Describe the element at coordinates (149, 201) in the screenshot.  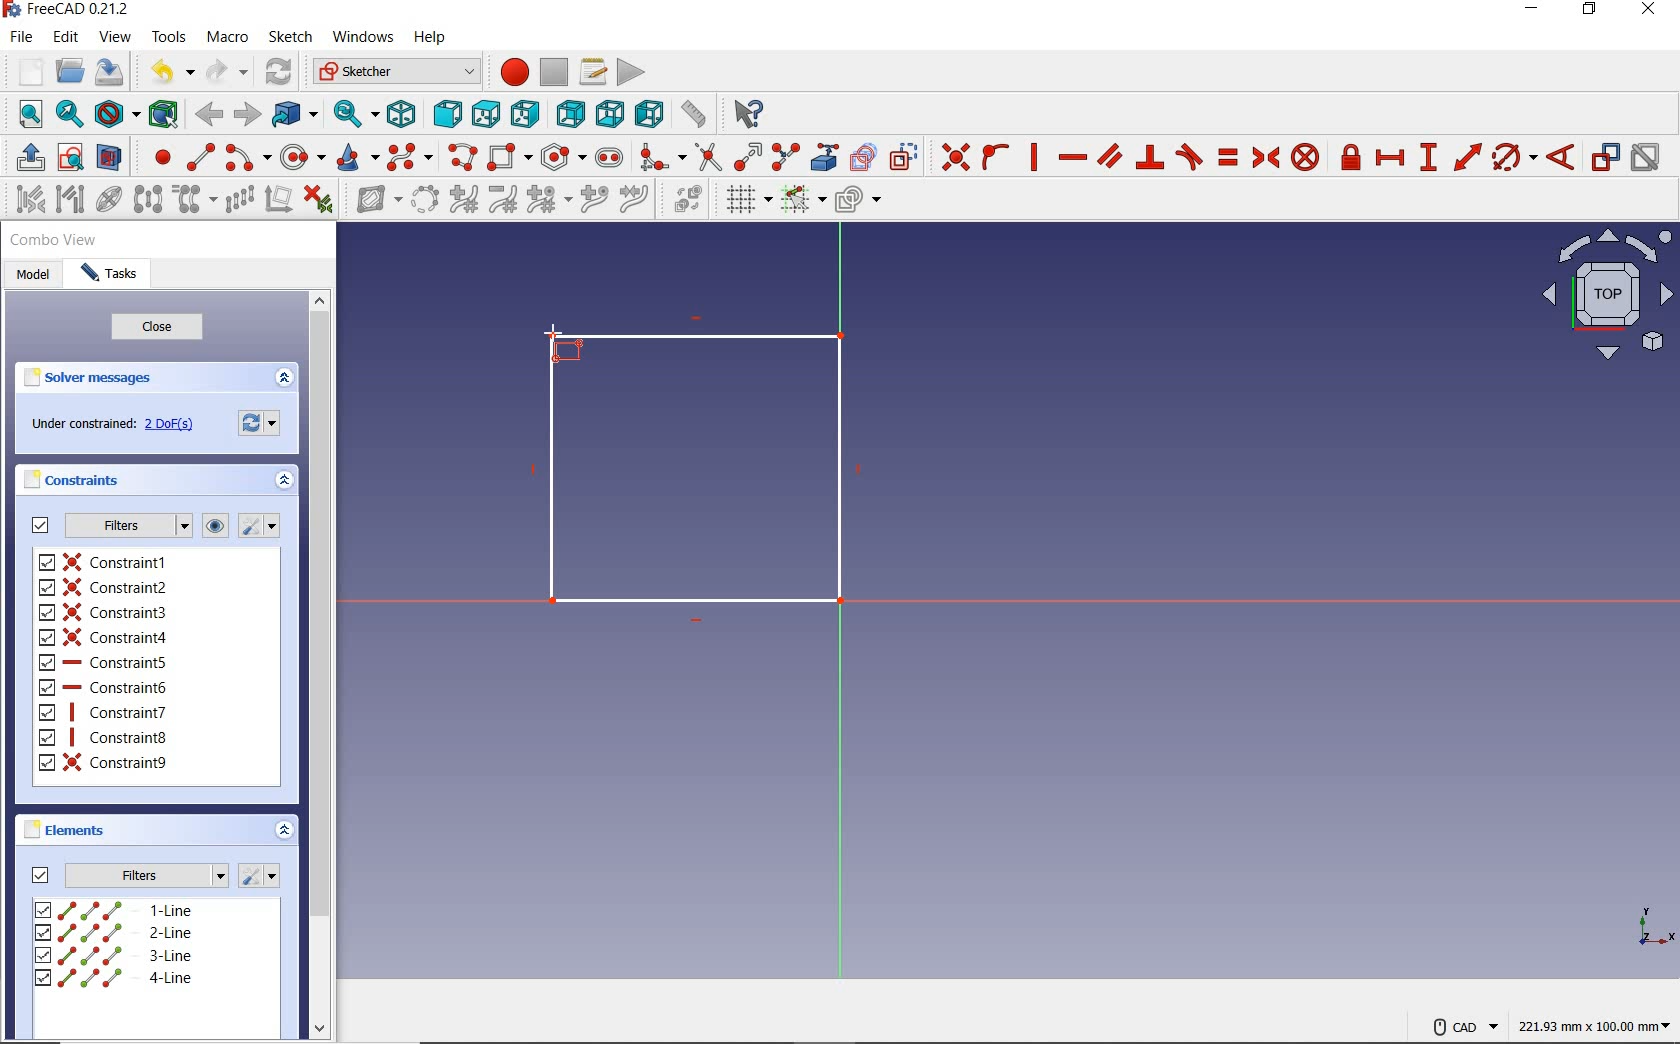
I see `symmetry` at that location.